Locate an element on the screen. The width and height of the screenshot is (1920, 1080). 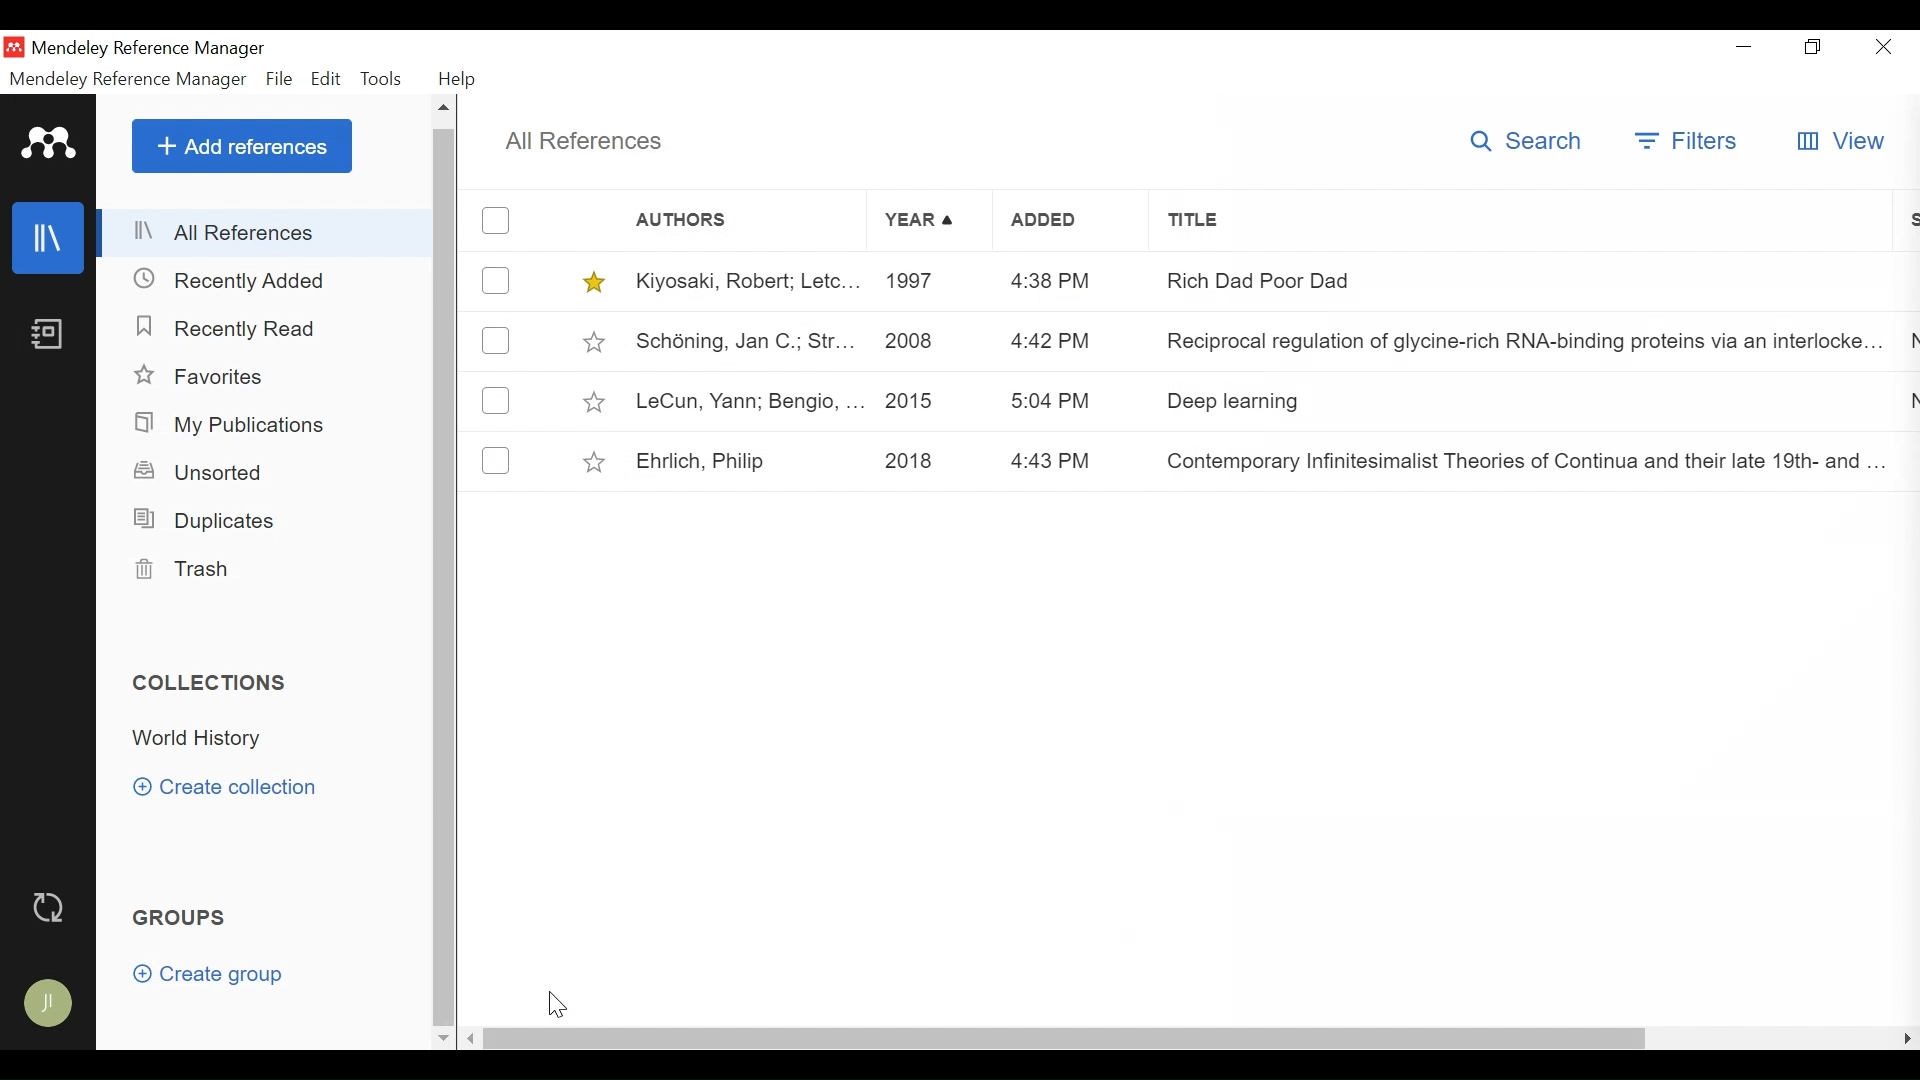
Scroll down is located at coordinates (441, 1041).